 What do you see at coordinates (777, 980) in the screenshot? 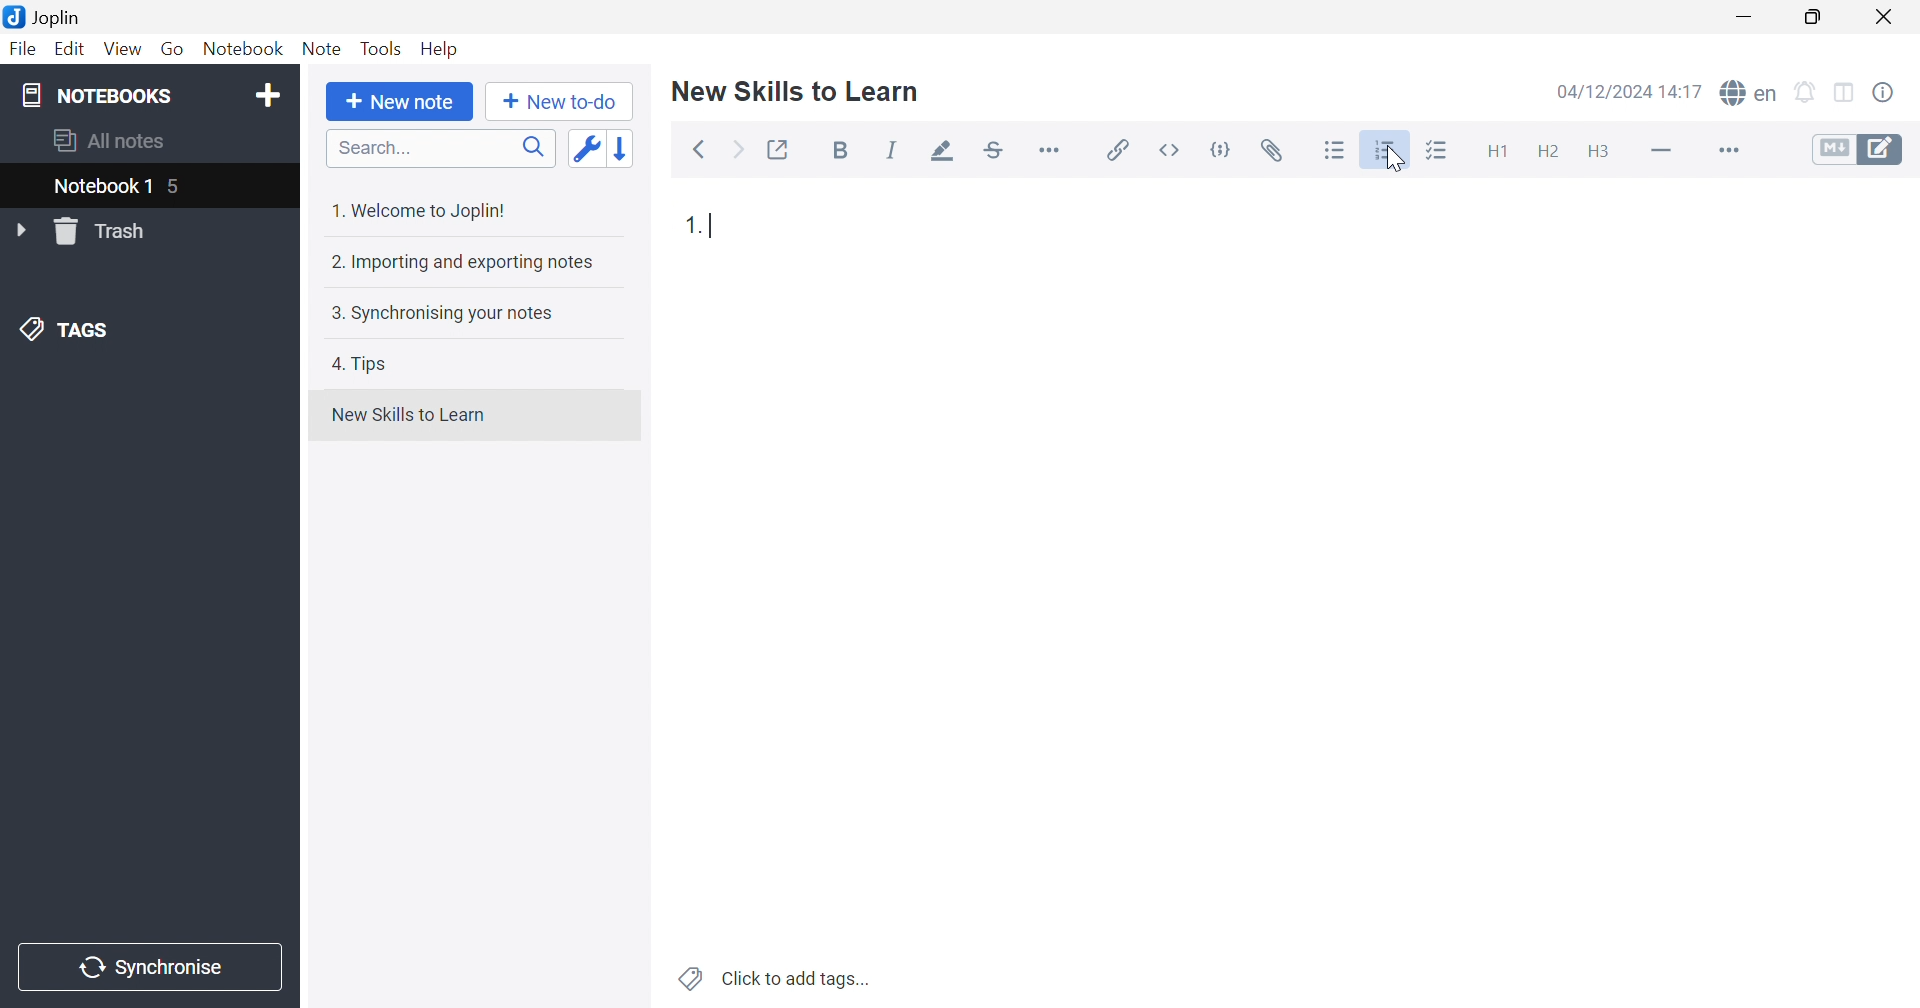
I see `Click to add tags...` at bounding box center [777, 980].